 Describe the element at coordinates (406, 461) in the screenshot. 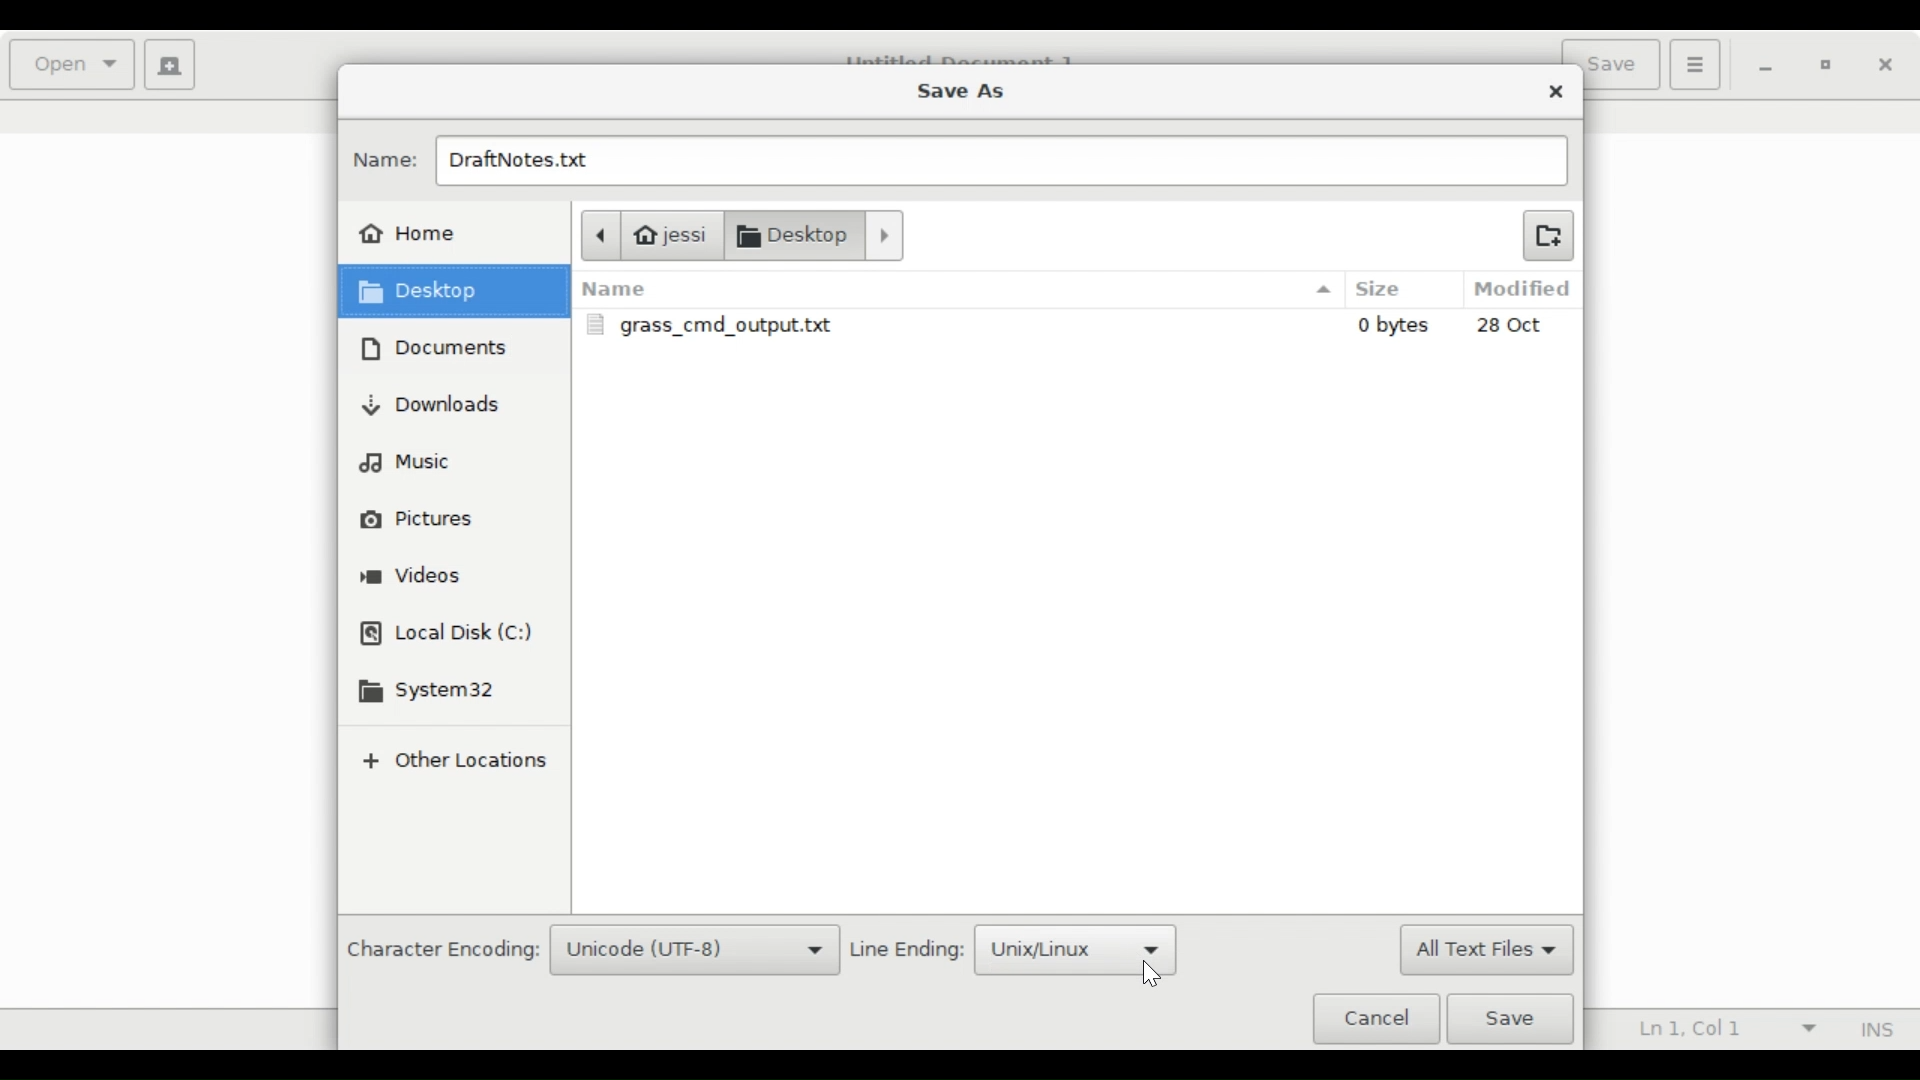

I see `Music` at that location.